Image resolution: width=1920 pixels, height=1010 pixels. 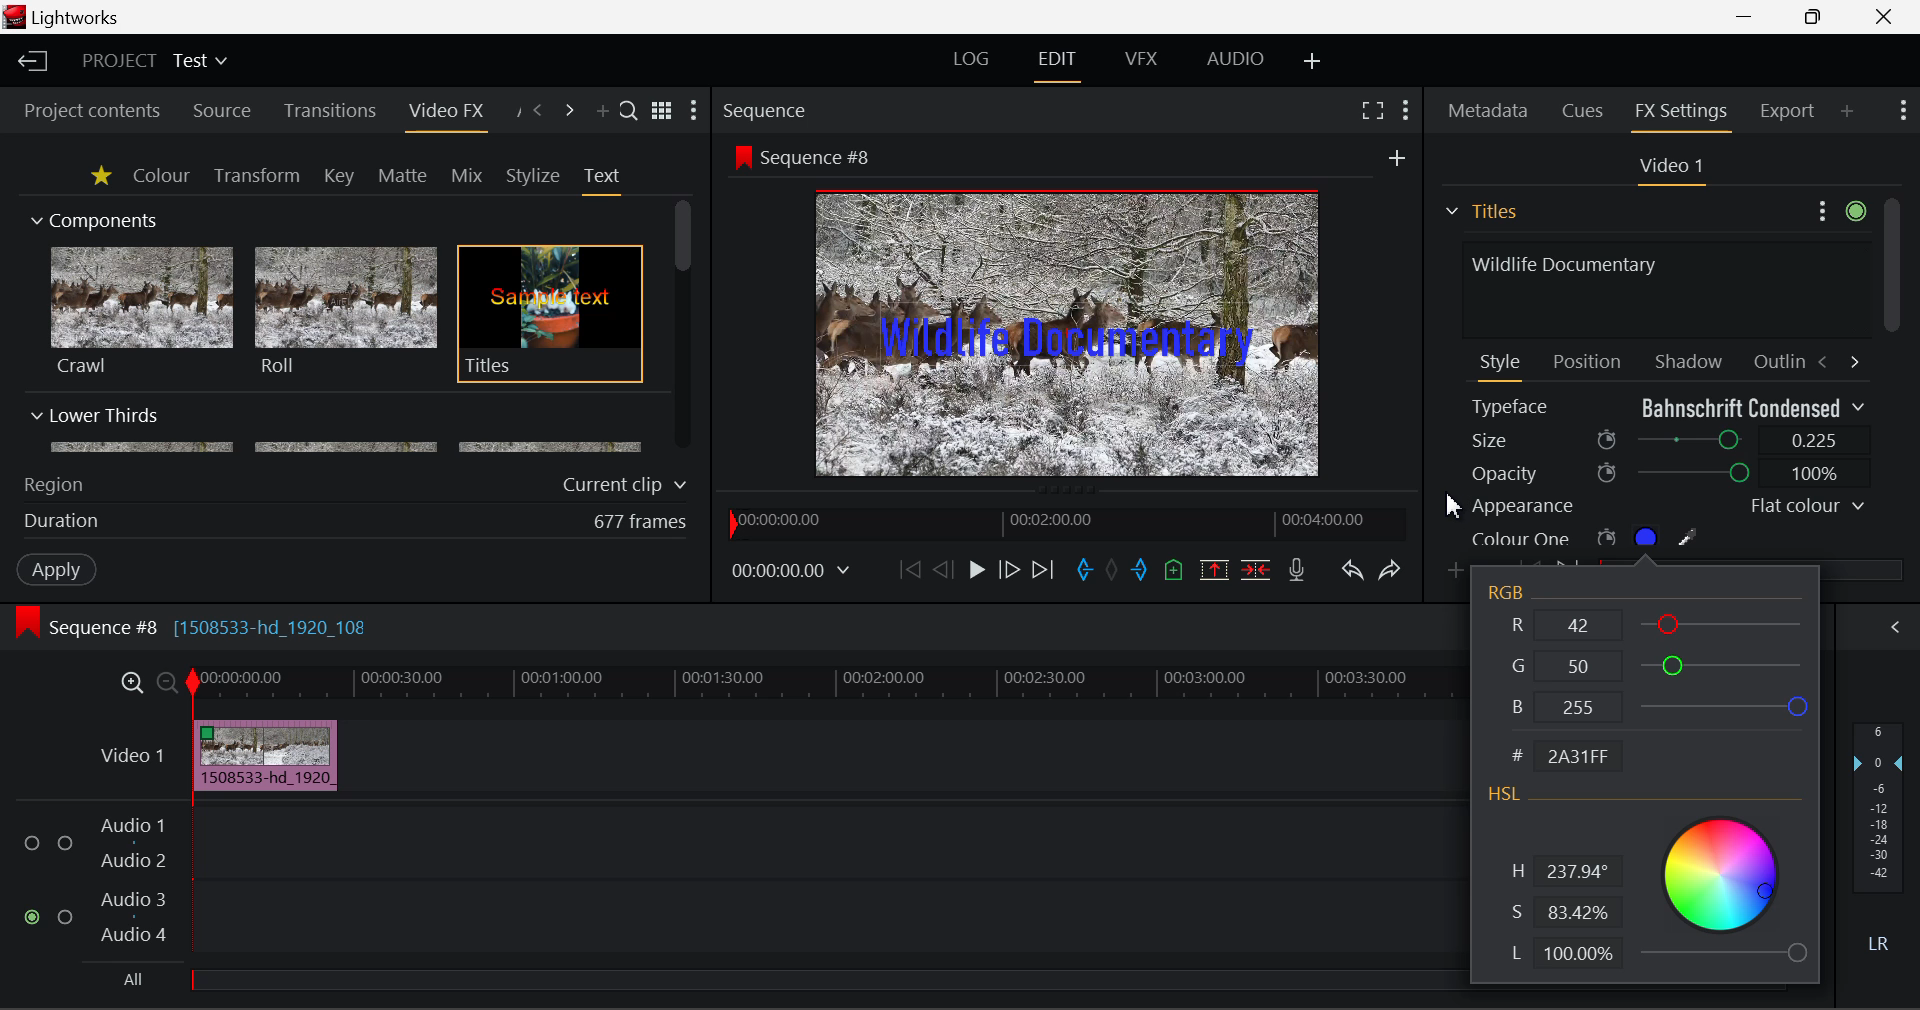 What do you see at coordinates (92, 216) in the screenshot?
I see `Components Section` at bounding box center [92, 216].